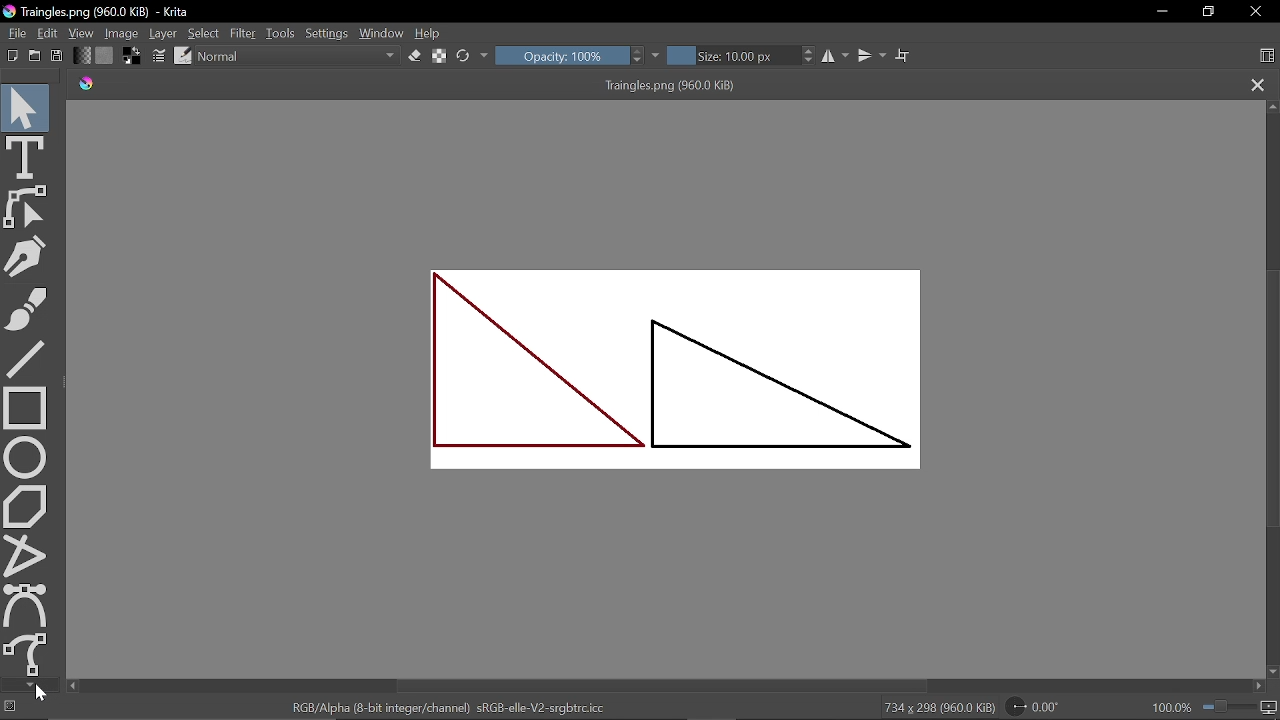 This screenshot has width=1280, height=720. What do you see at coordinates (1209, 12) in the screenshot?
I see `Restore down` at bounding box center [1209, 12].